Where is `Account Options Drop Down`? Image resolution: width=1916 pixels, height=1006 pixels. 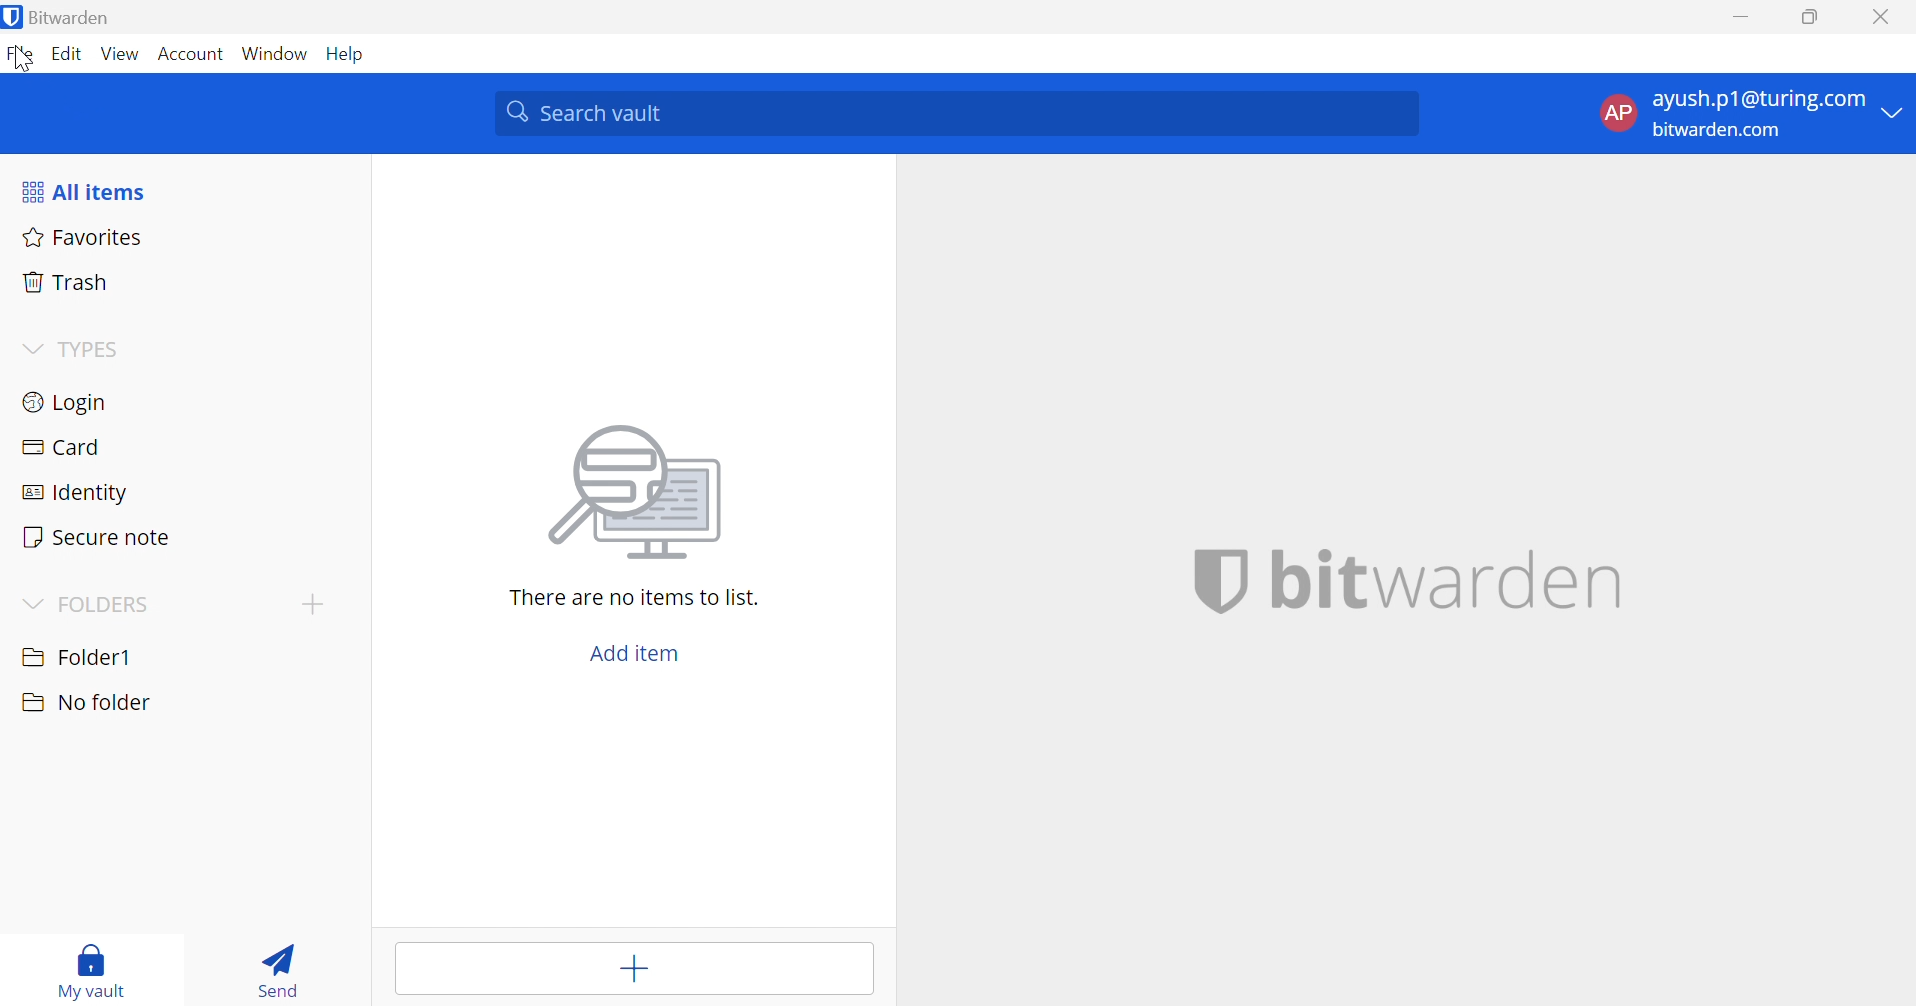
Account Options Drop Down is located at coordinates (1747, 116).